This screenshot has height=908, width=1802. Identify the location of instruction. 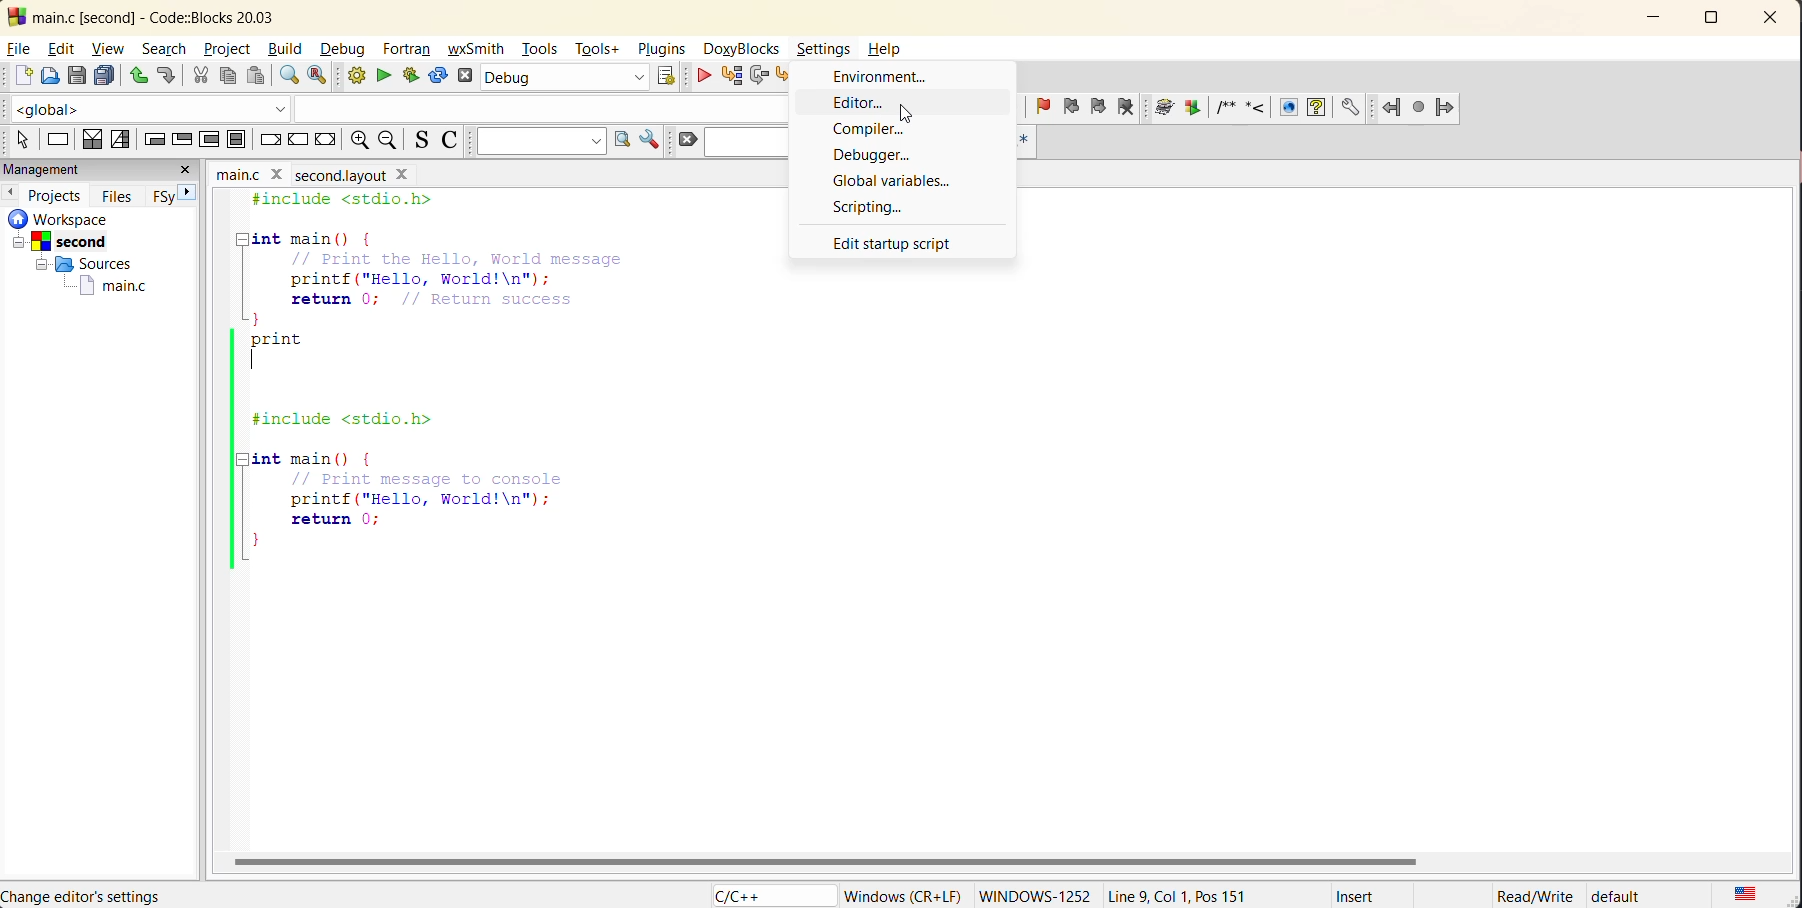
(59, 139).